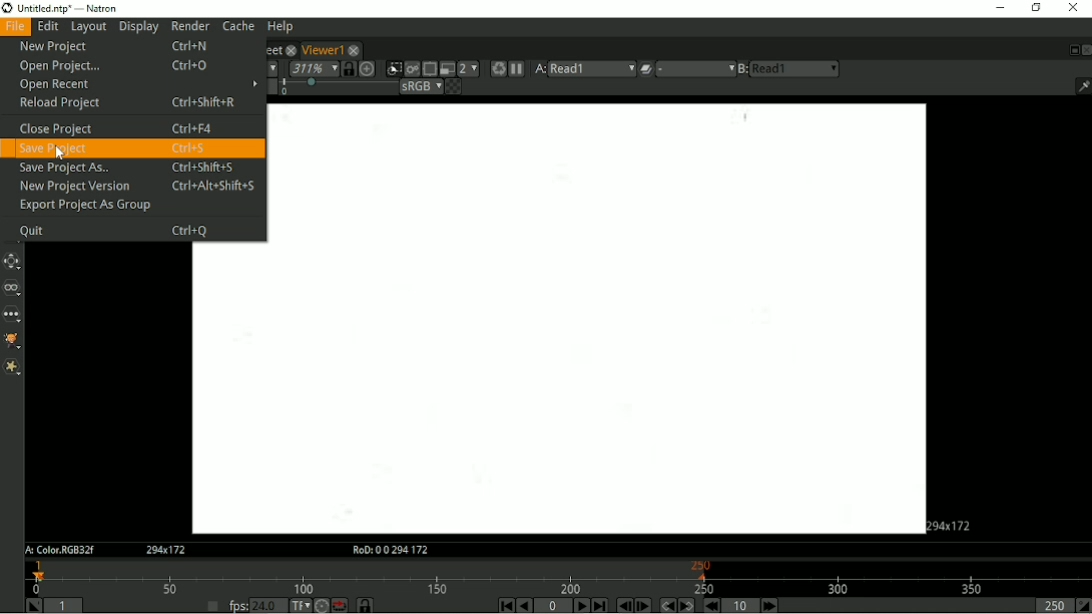 Image resolution: width=1092 pixels, height=614 pixels. I want to click on Play forward, so click(581, 605).